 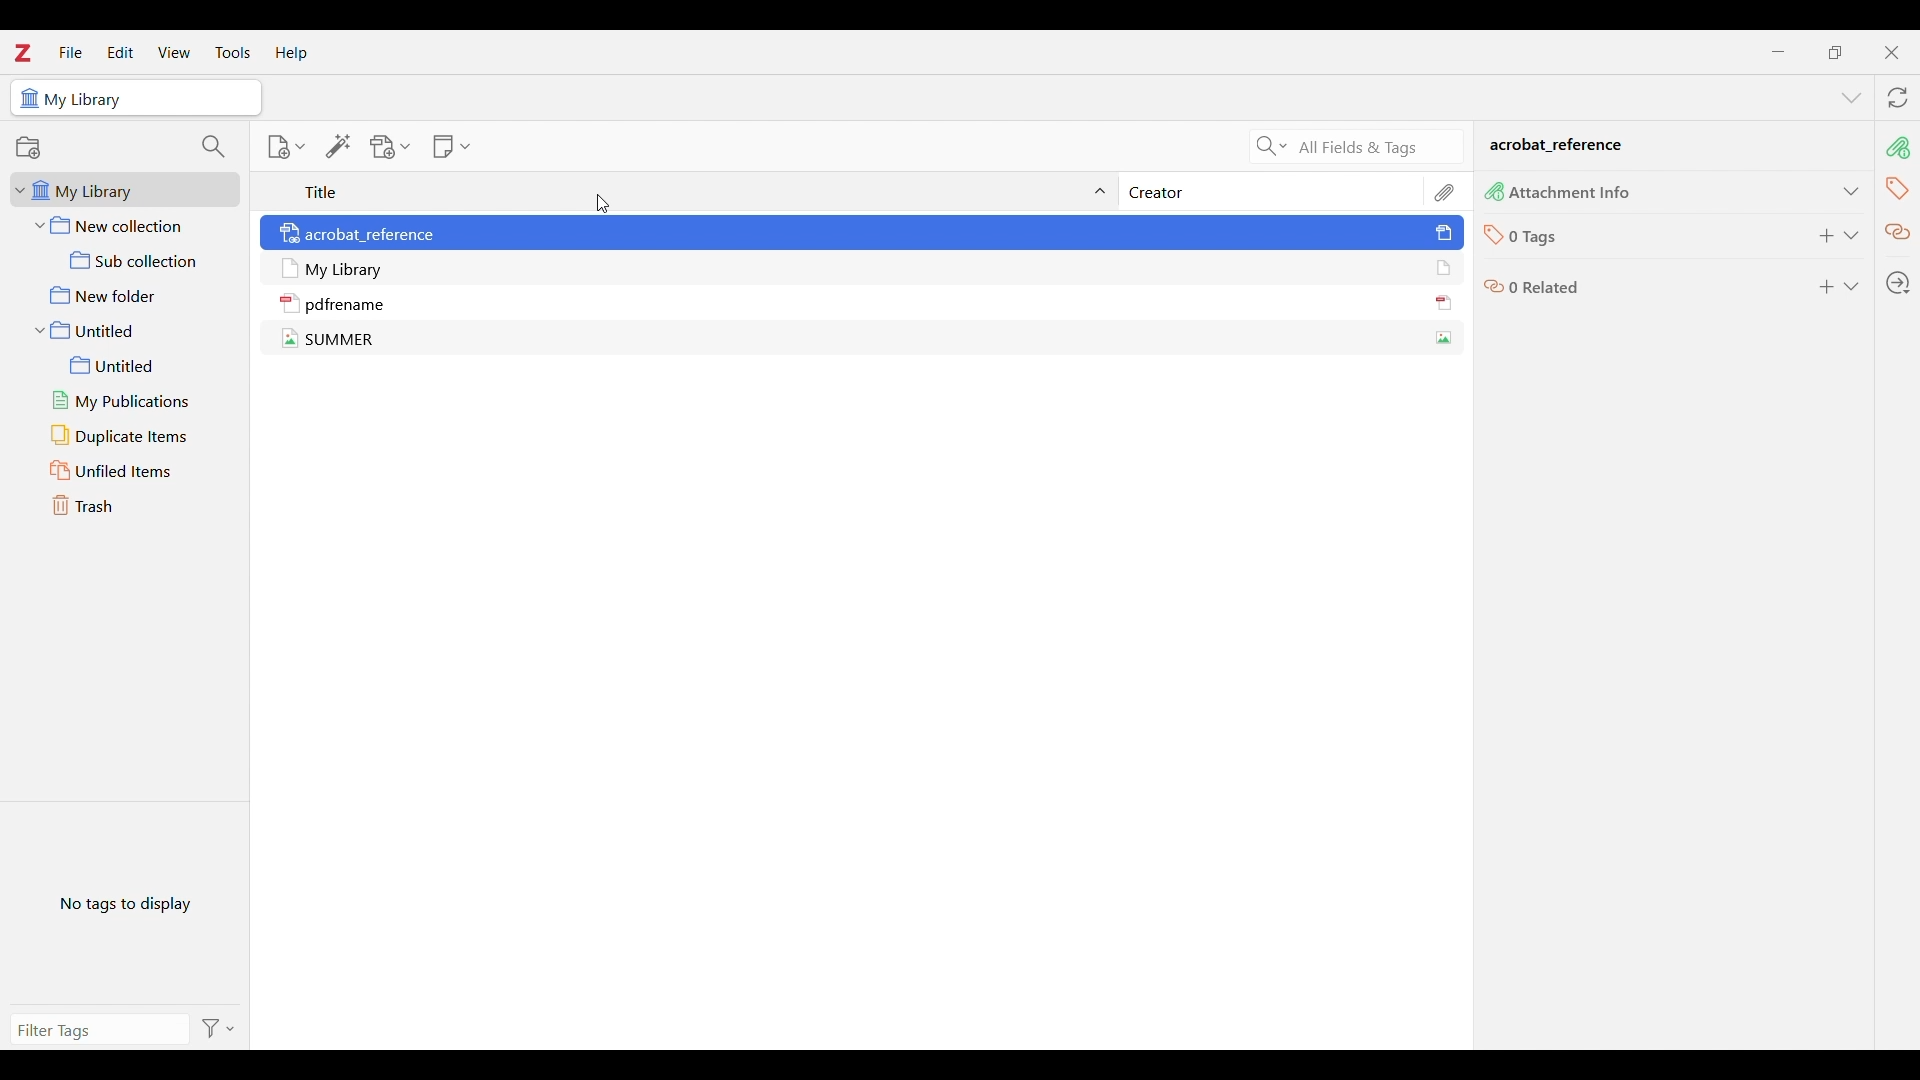 What do you see at coordinates (371, 233) in the screenshot?
I see `acrobat_reference` at bounding box center [371, 233].